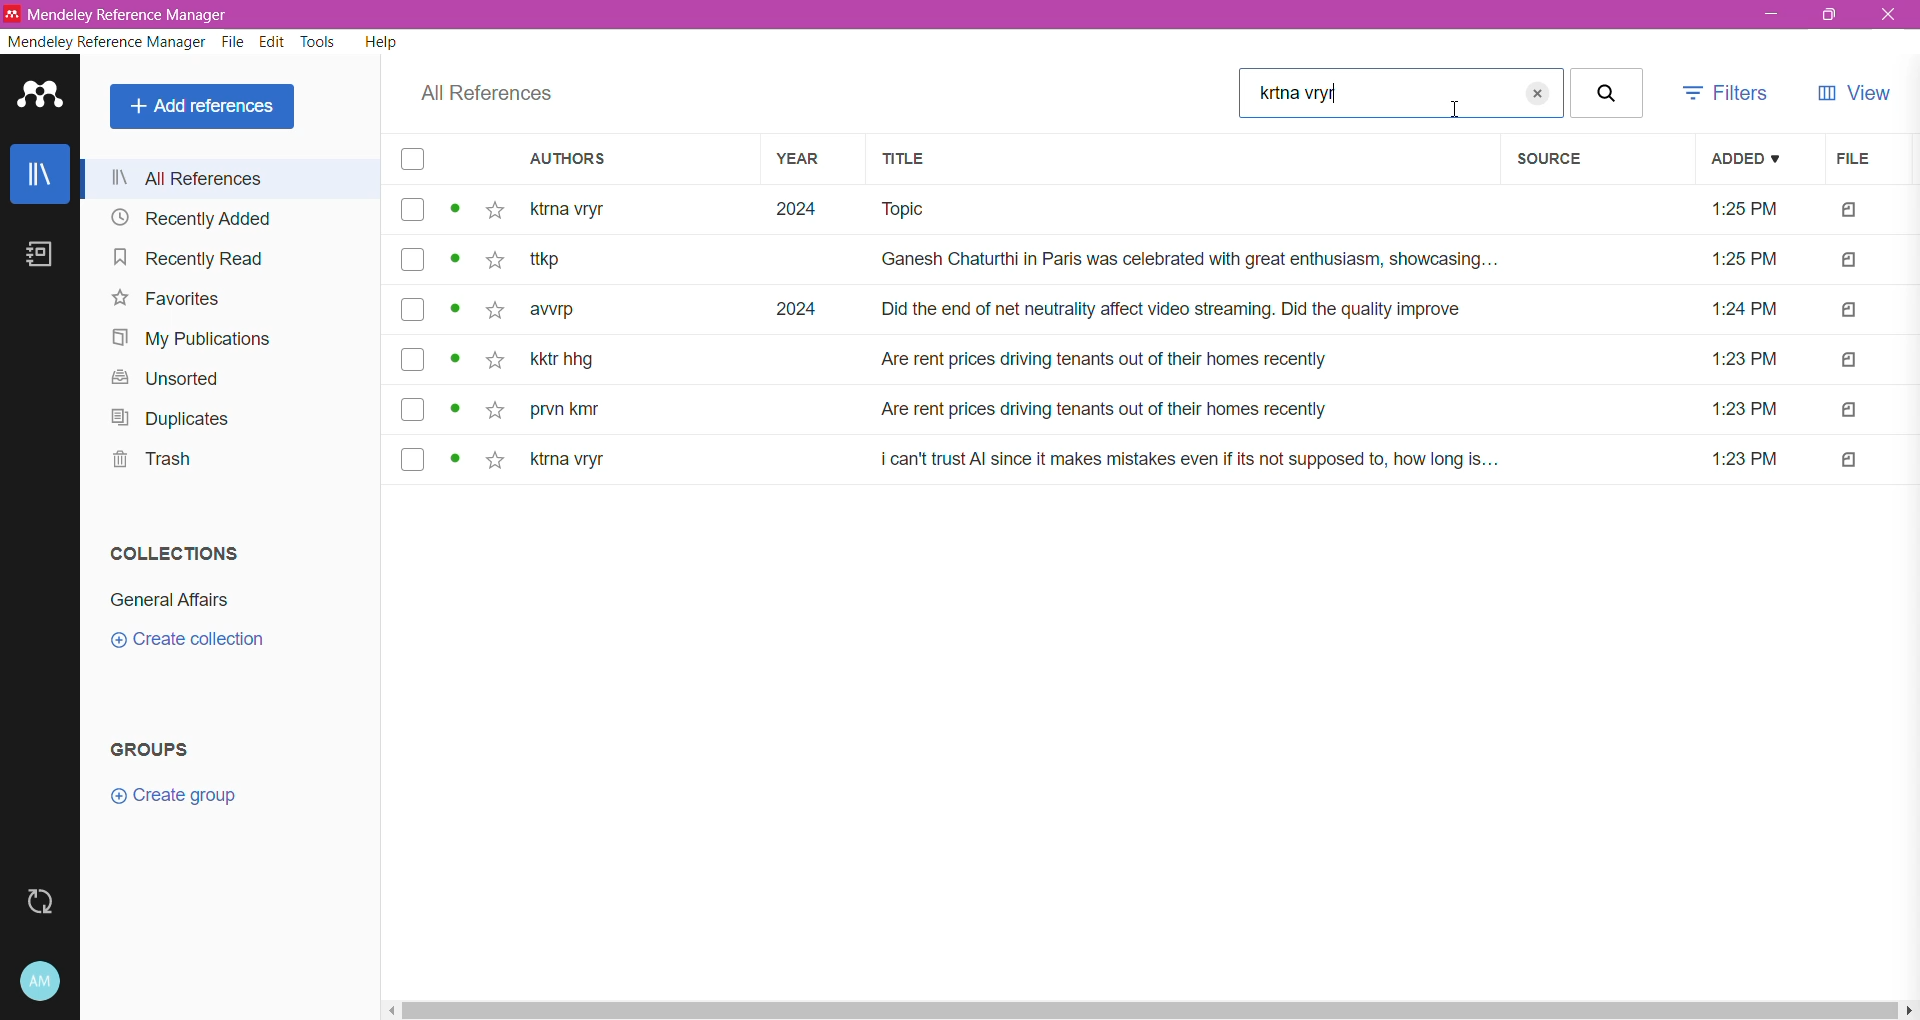  I want to click on view status of the file, so click(456, 310).